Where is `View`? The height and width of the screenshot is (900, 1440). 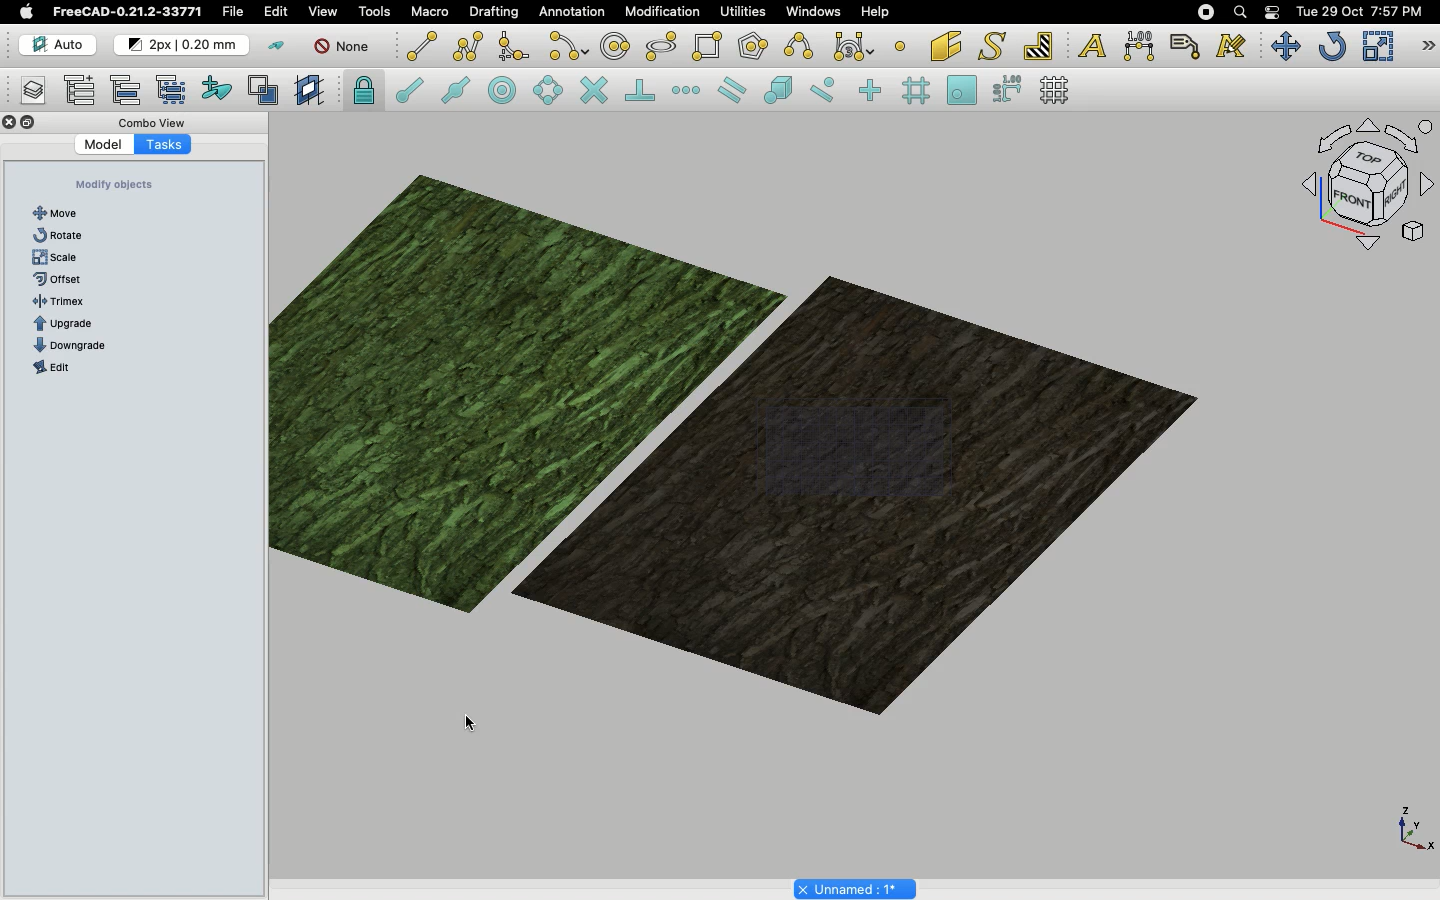 View is located at coordinates (323, 10).